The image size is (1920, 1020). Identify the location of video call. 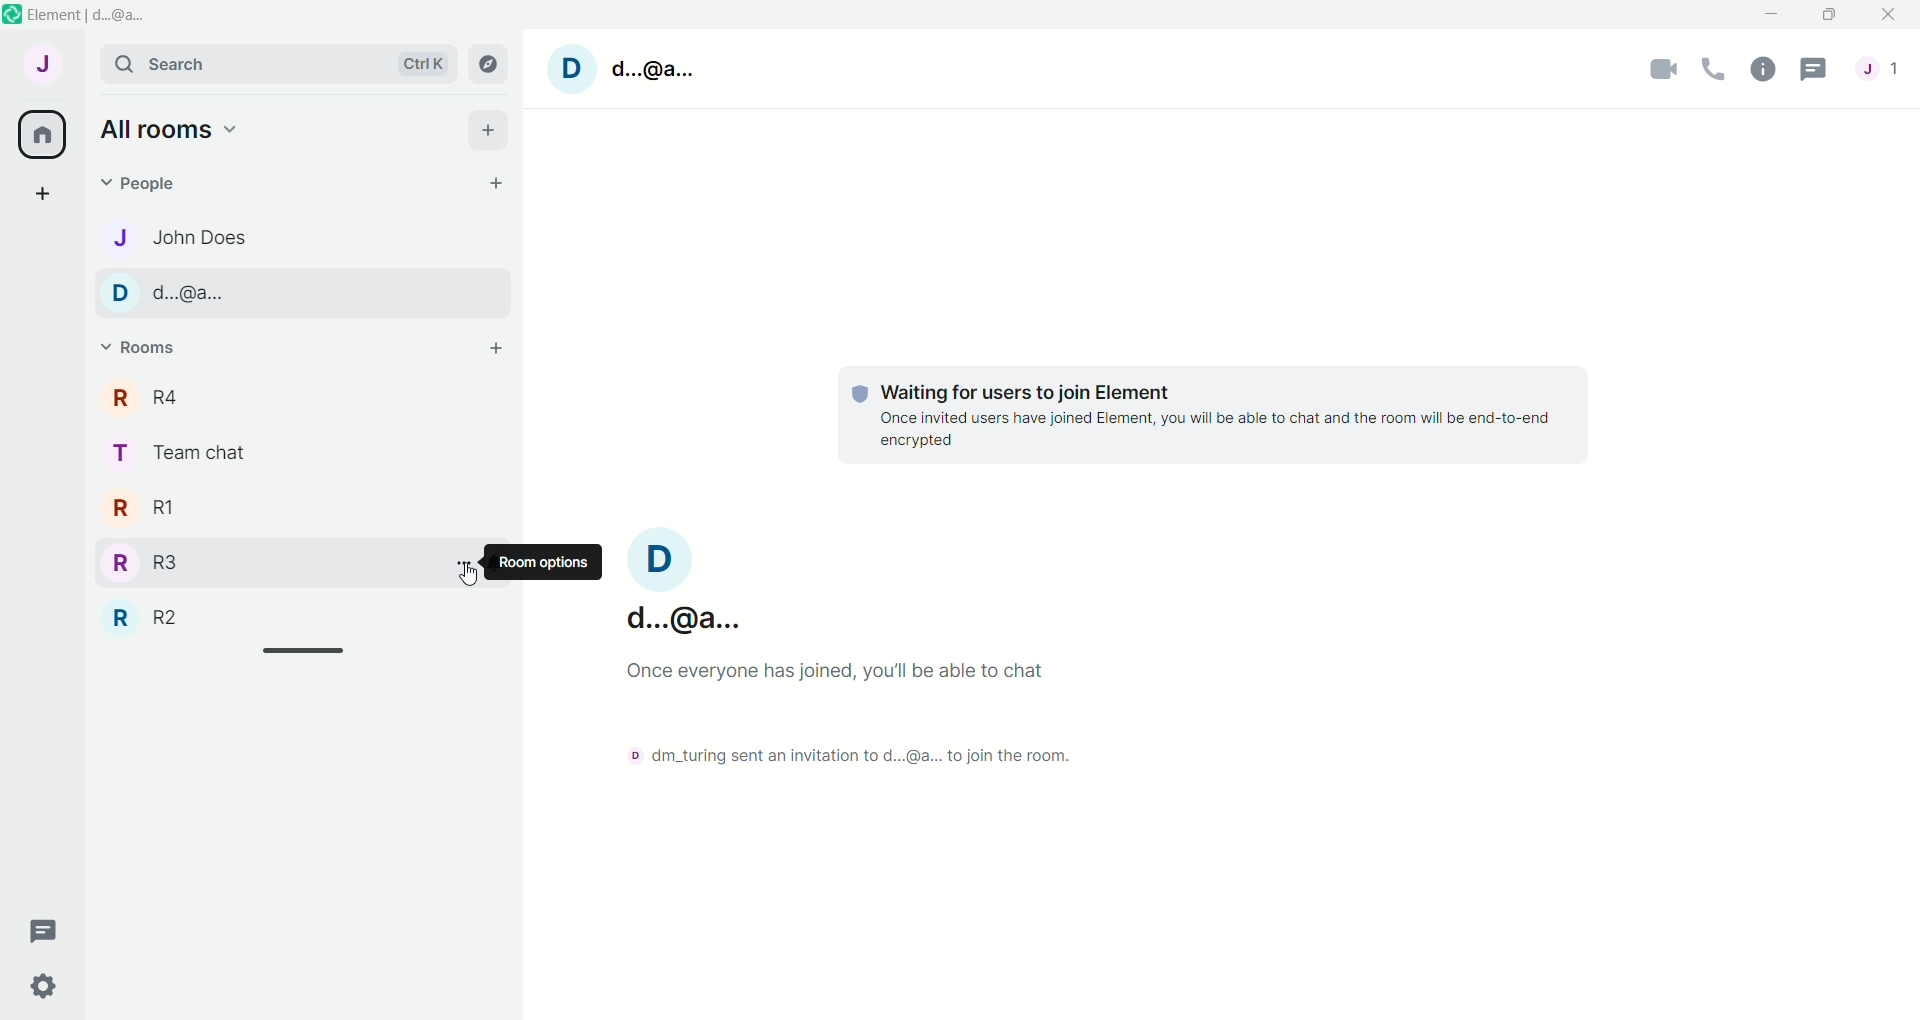
(1658, 70).